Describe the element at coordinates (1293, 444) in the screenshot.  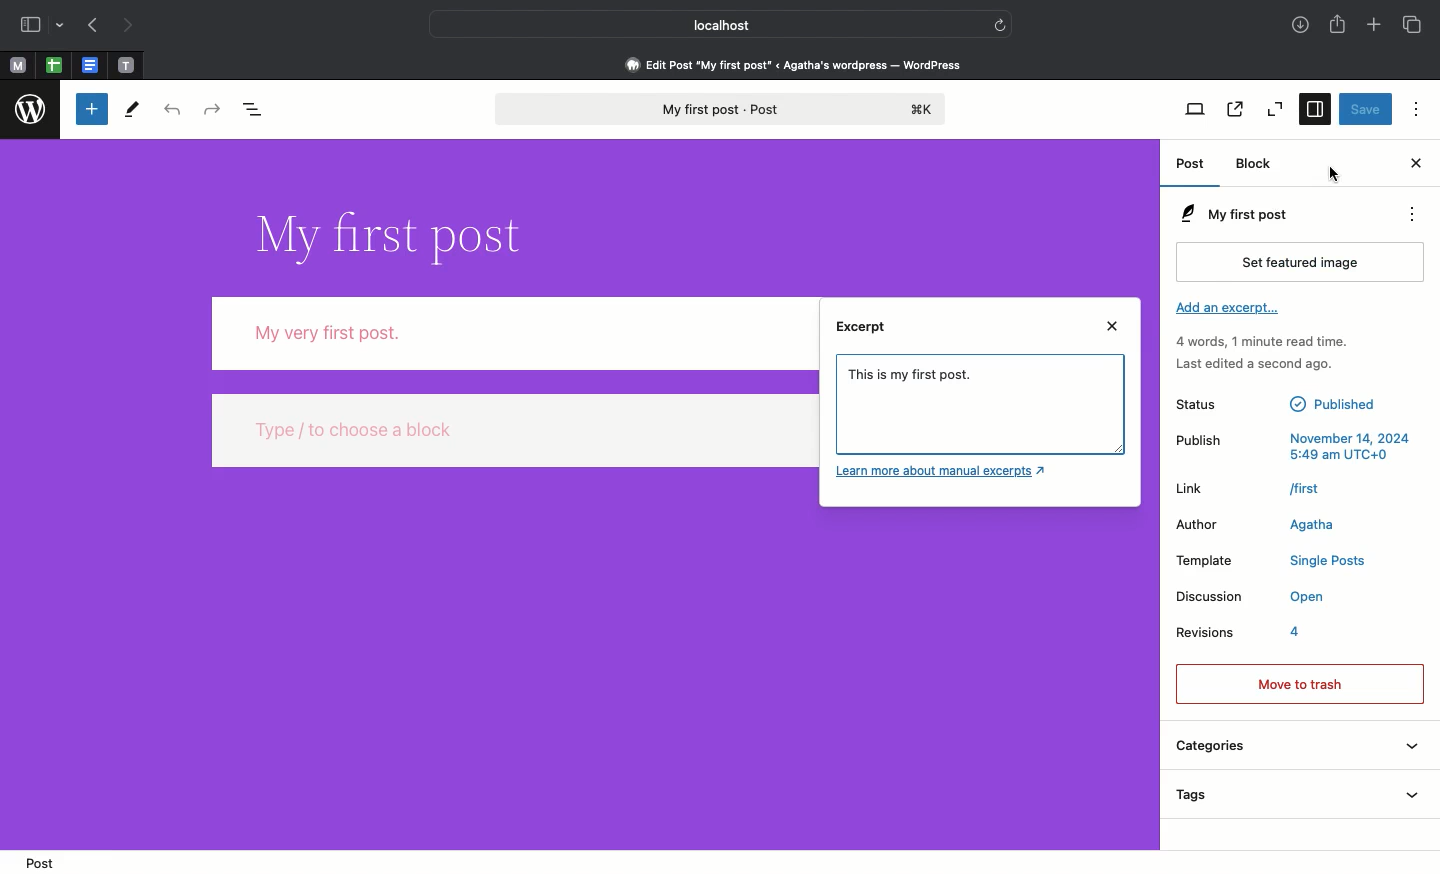
I see `Publish` at that location.